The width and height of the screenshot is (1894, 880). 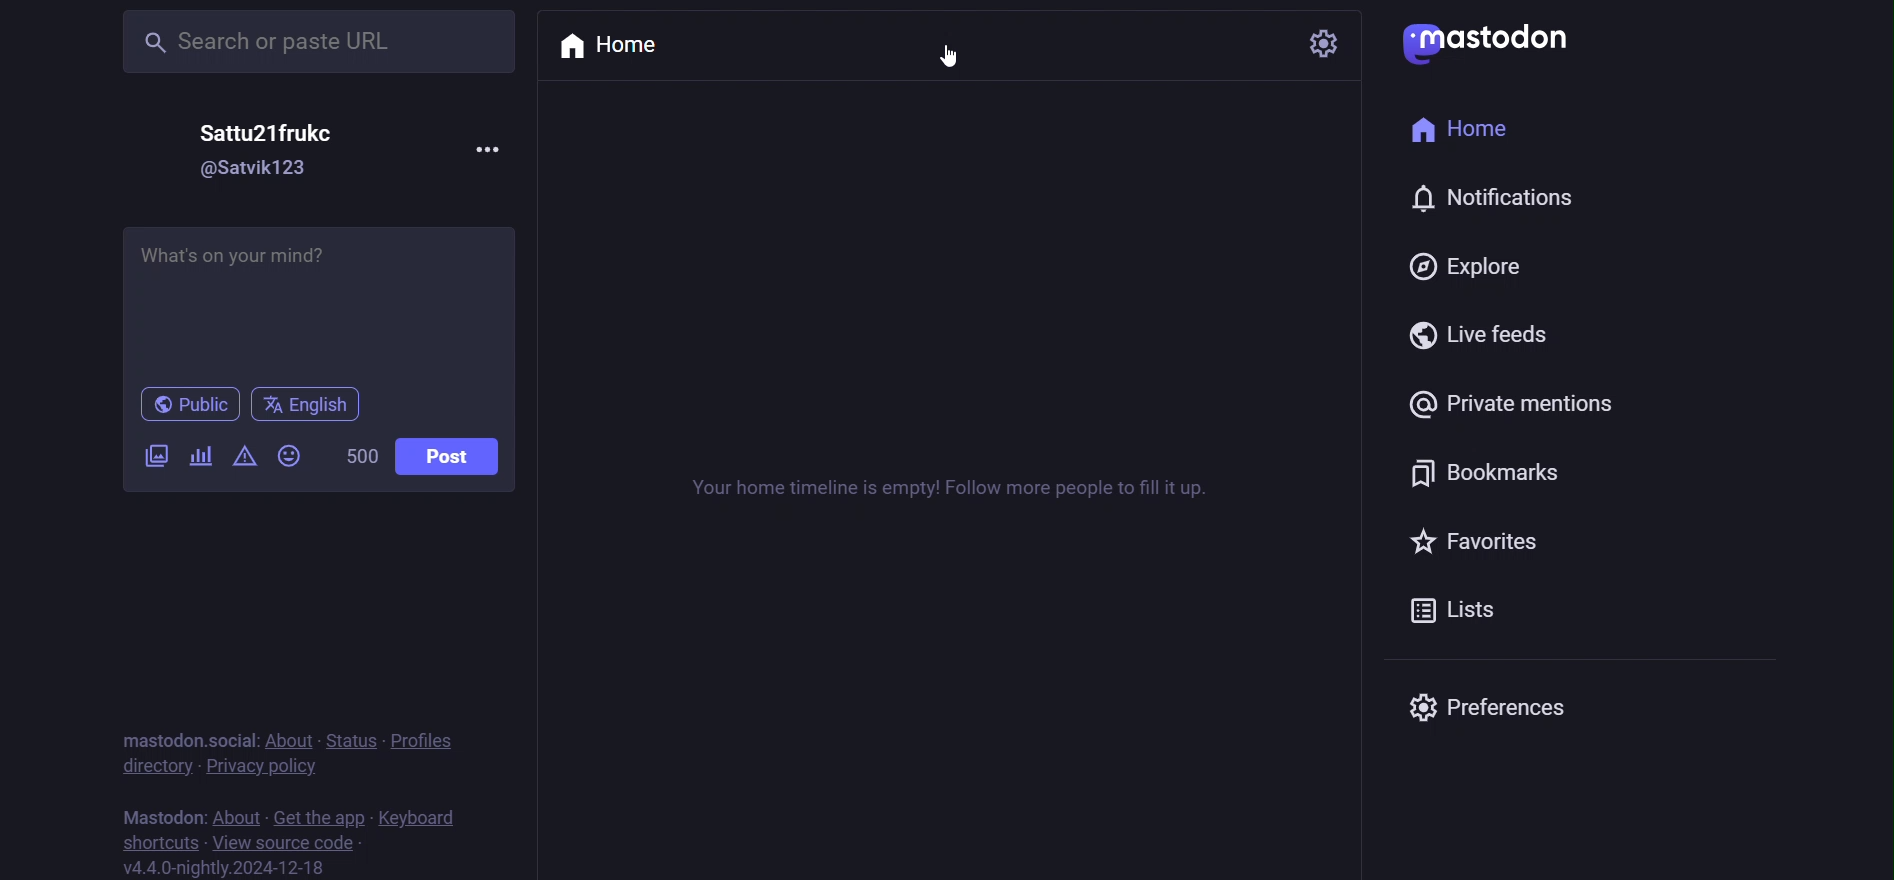 I want to click on about, so click(x=290, y=739).